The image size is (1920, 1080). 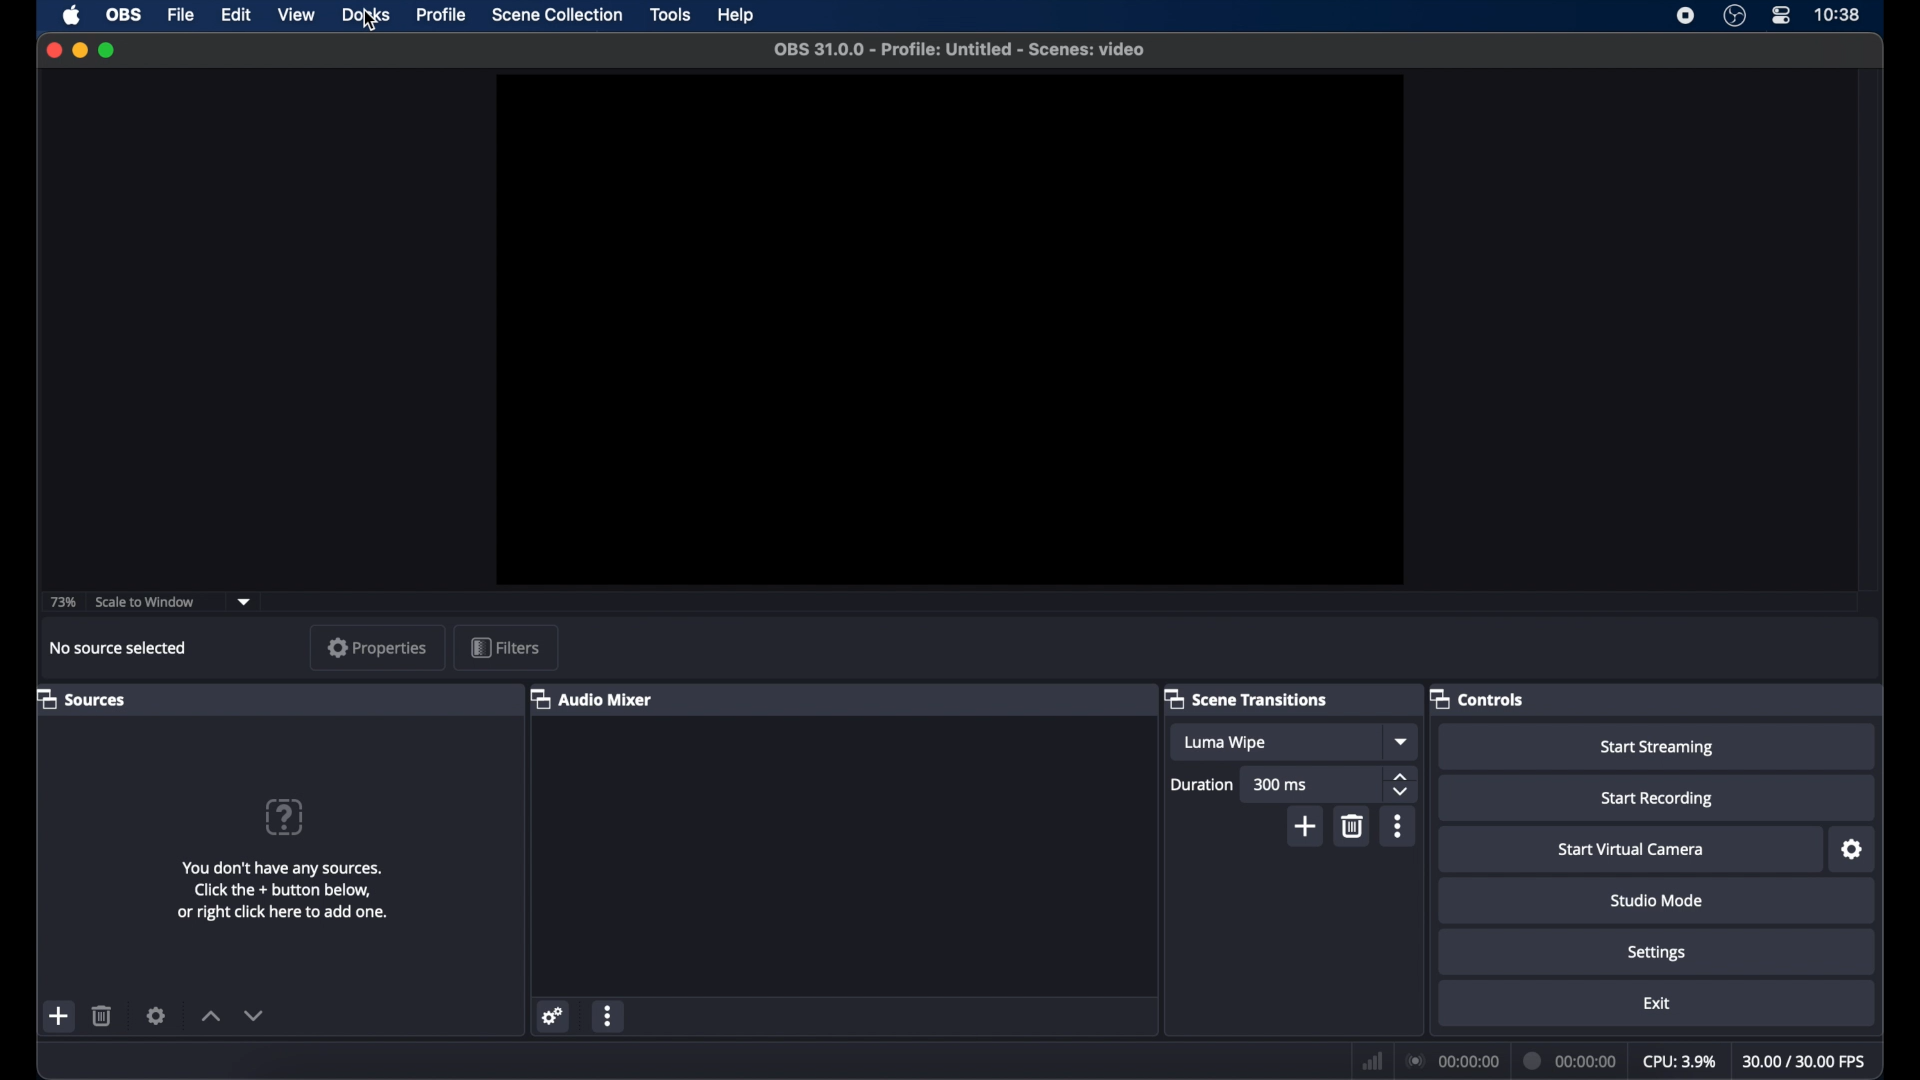 What do you see at coordinates (106, 50) in the screenshot?
I see `maximize` at bounding box center [106, 50].